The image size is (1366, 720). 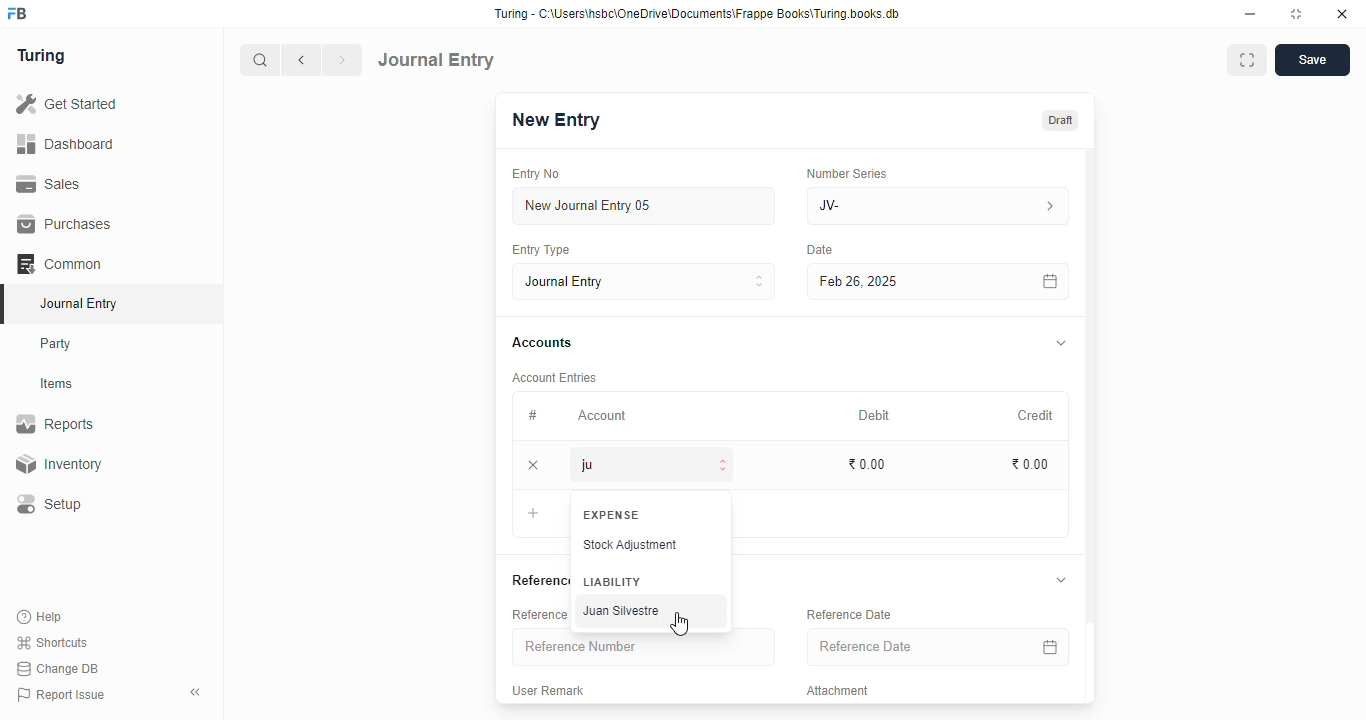 What do you see at coordinates (1246, 60) in the screenshot?
I see `toggle between form and full width` at bounding box center [1246, 60].